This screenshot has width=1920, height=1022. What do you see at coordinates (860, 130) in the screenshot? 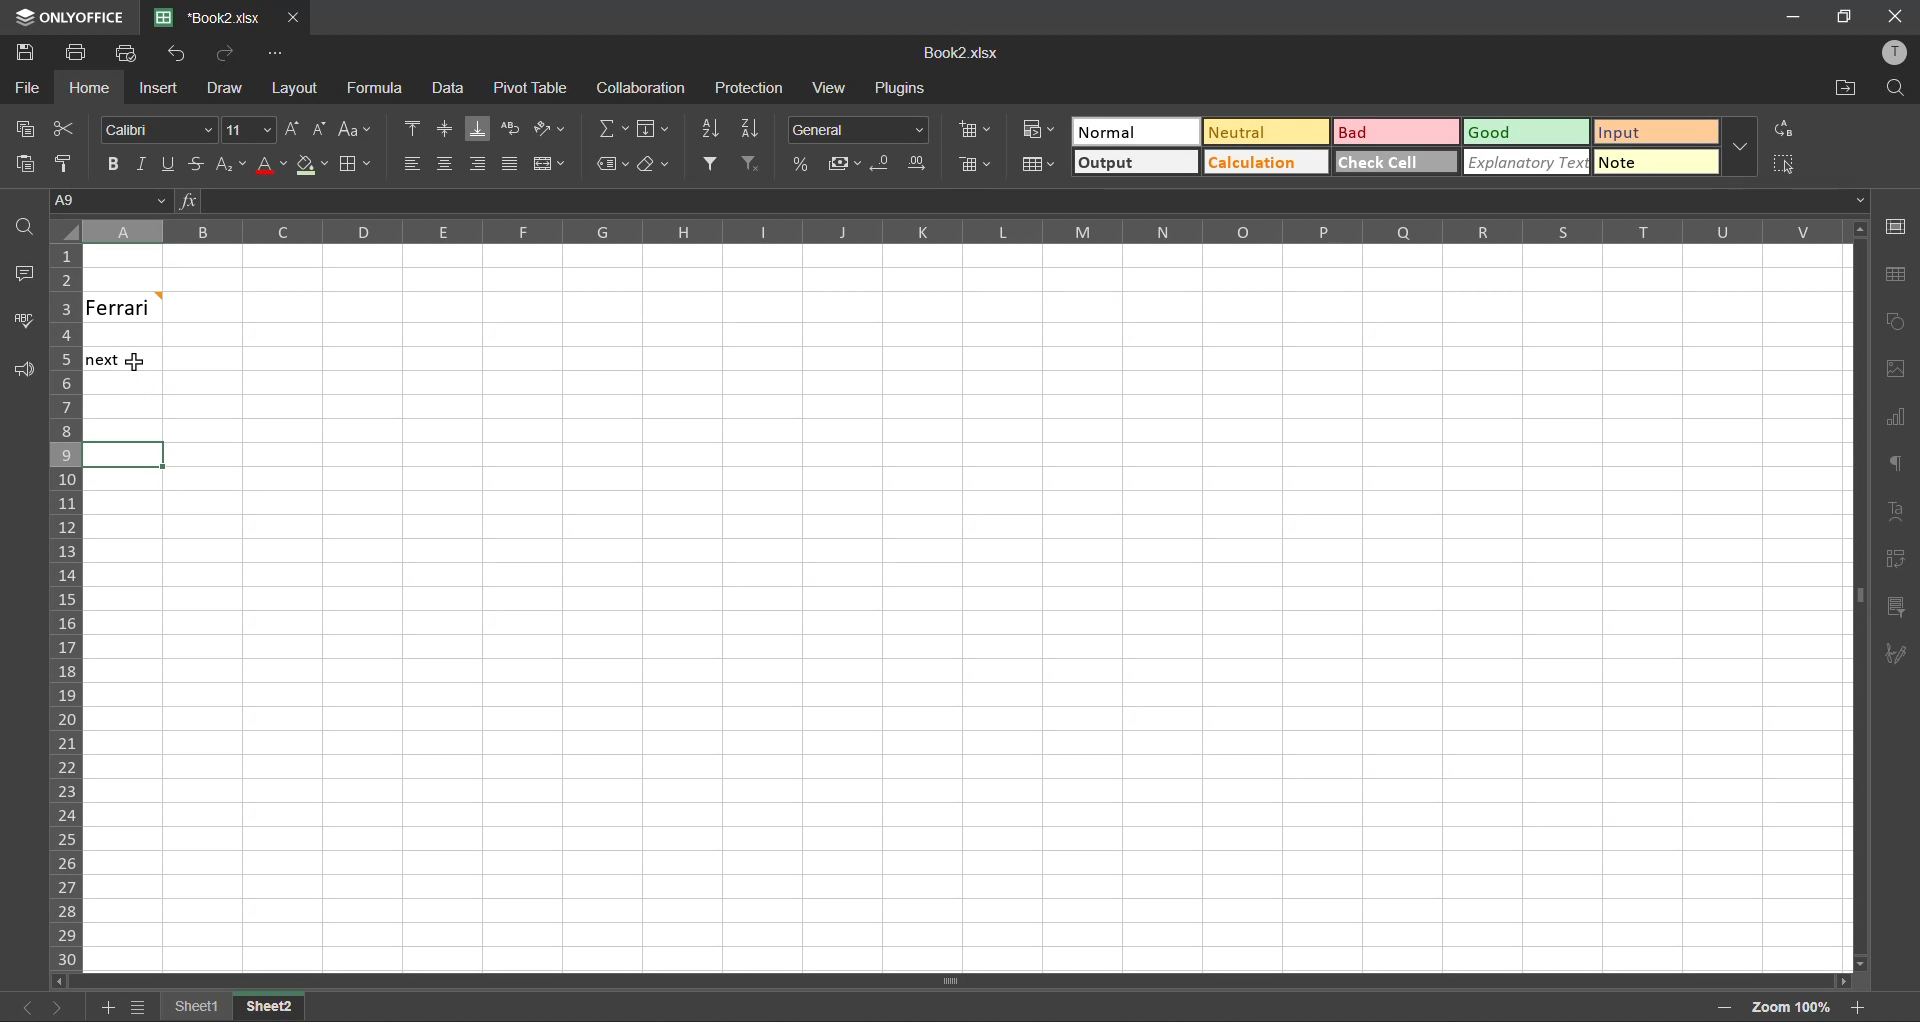
I see `number format` at bounding box center [860, 130].